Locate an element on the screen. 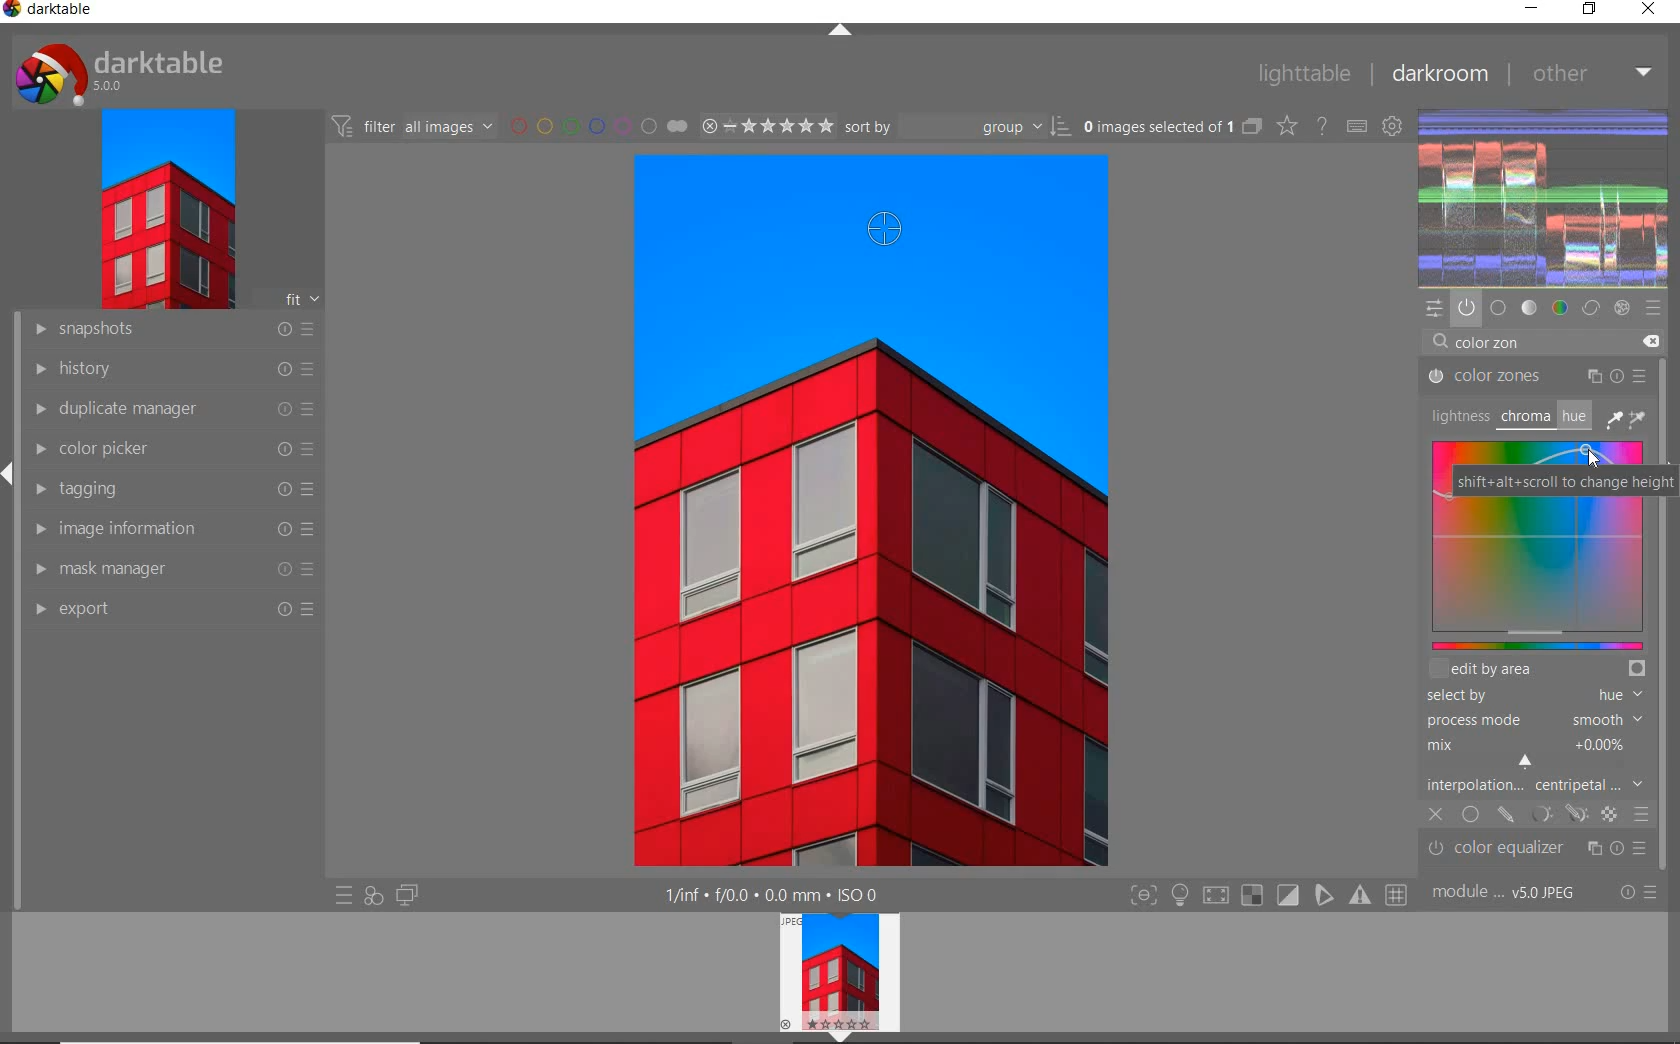  SHIFT+ALT+SCROLL TO CHANGE HEIGHT is located at coordinates (1566, 482).